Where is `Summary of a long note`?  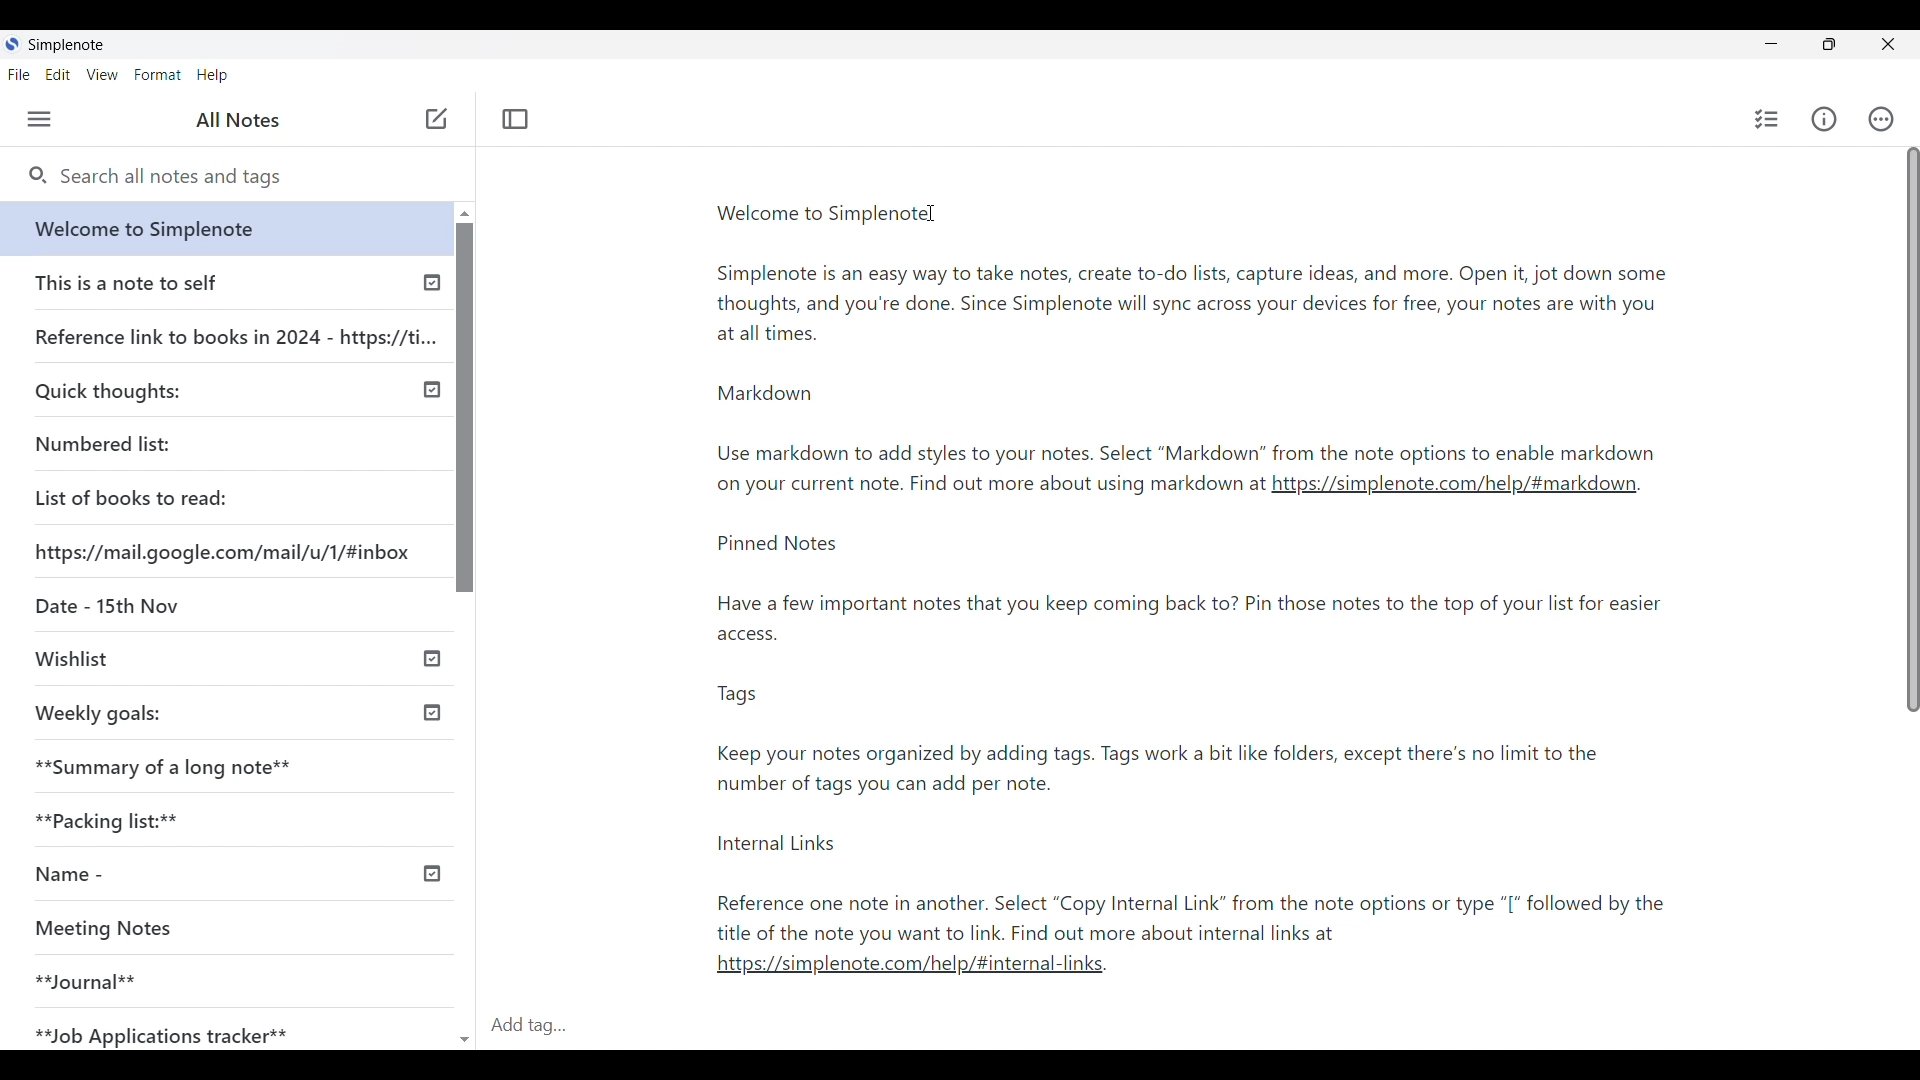
Summary of a long note is located at coordinates (165, 766).